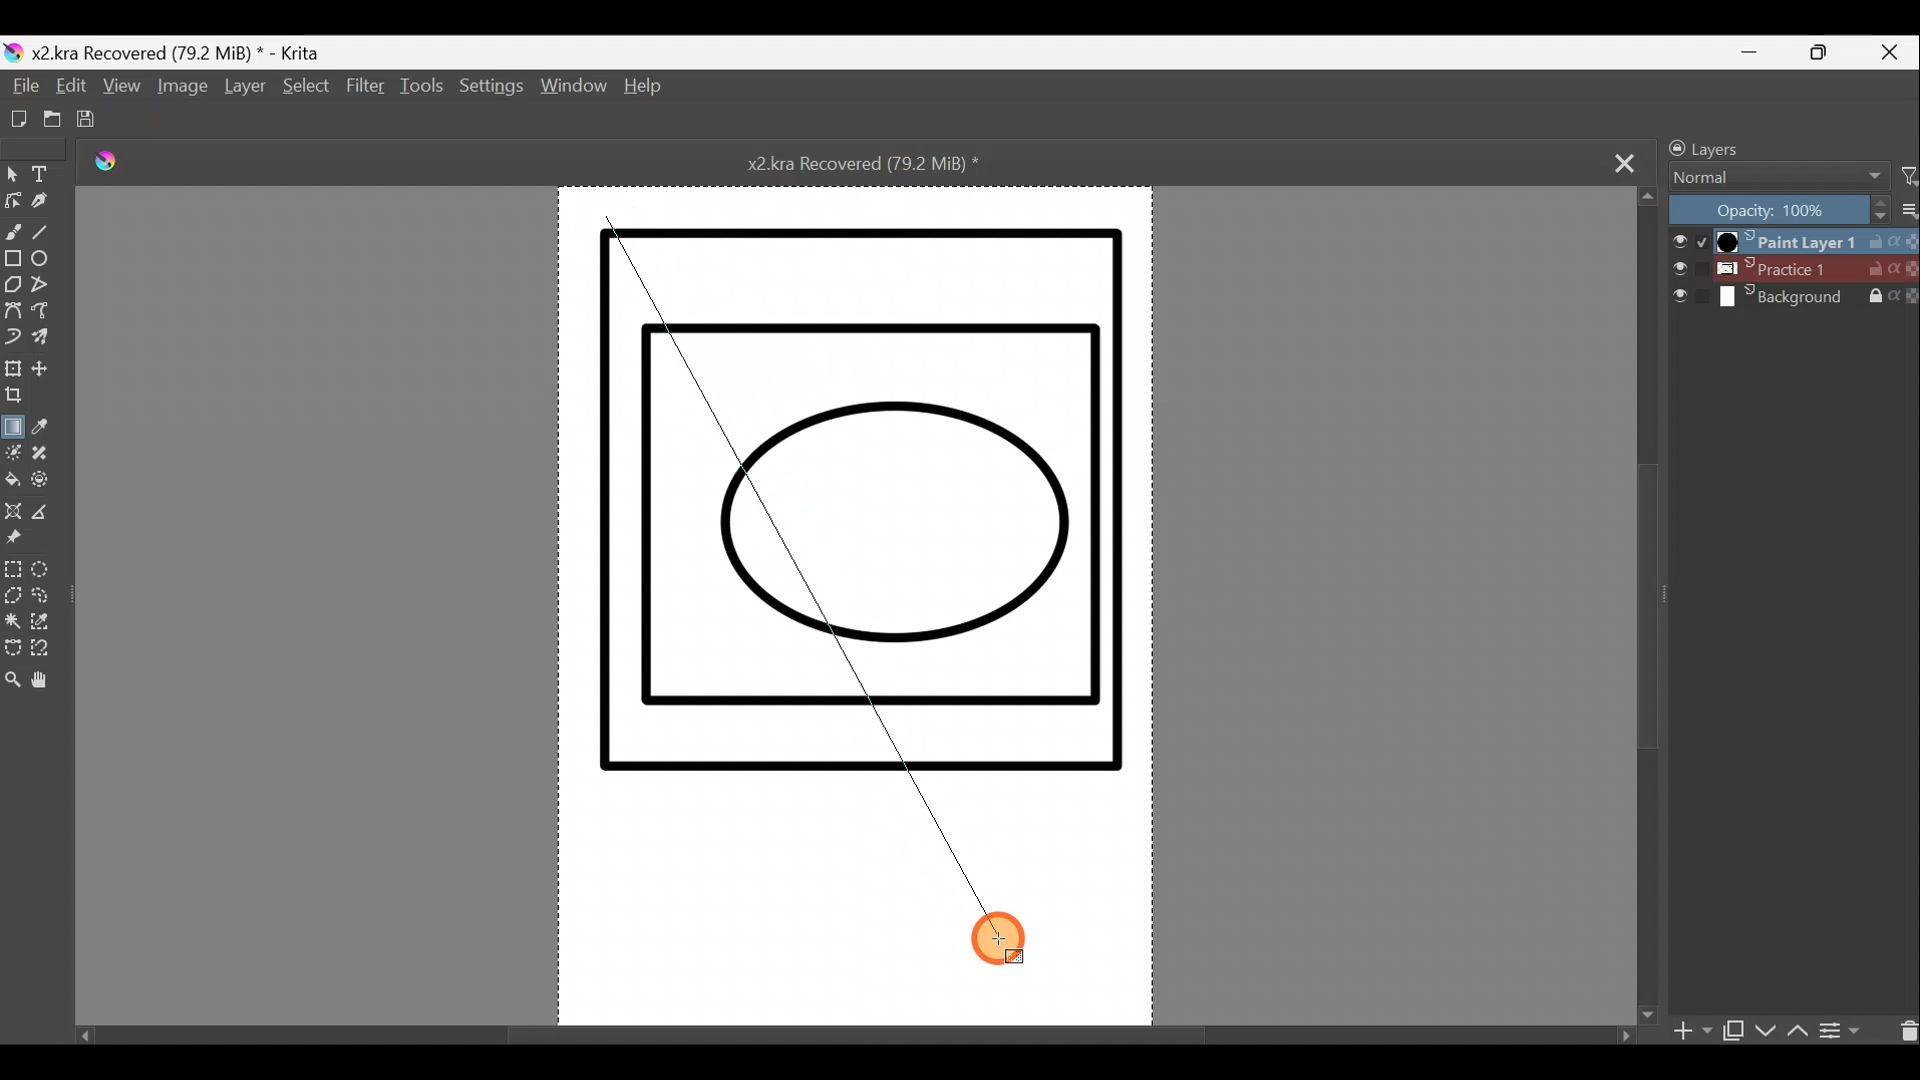 The width and height of the screenshot is (1920, 1080). I want to click on Pan tool, so click(46, 685).